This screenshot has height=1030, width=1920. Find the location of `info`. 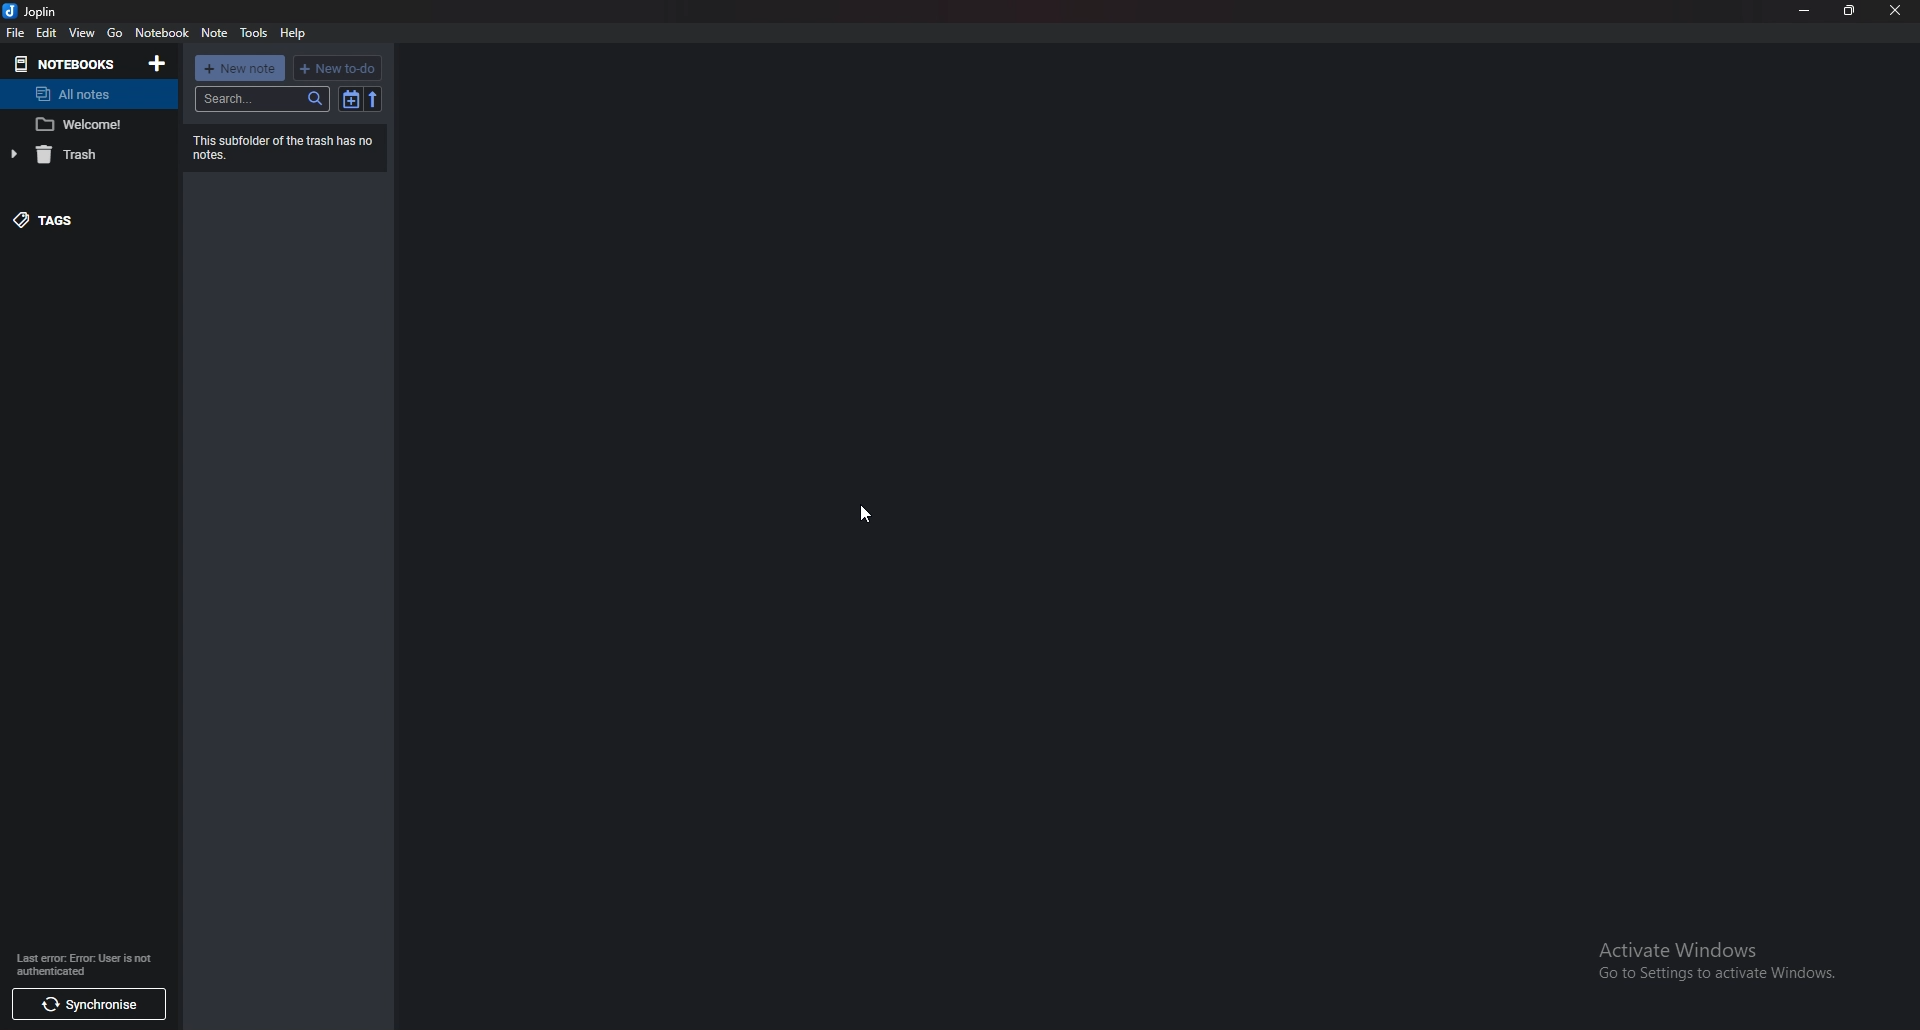

info is located at coordinates (283, 148).